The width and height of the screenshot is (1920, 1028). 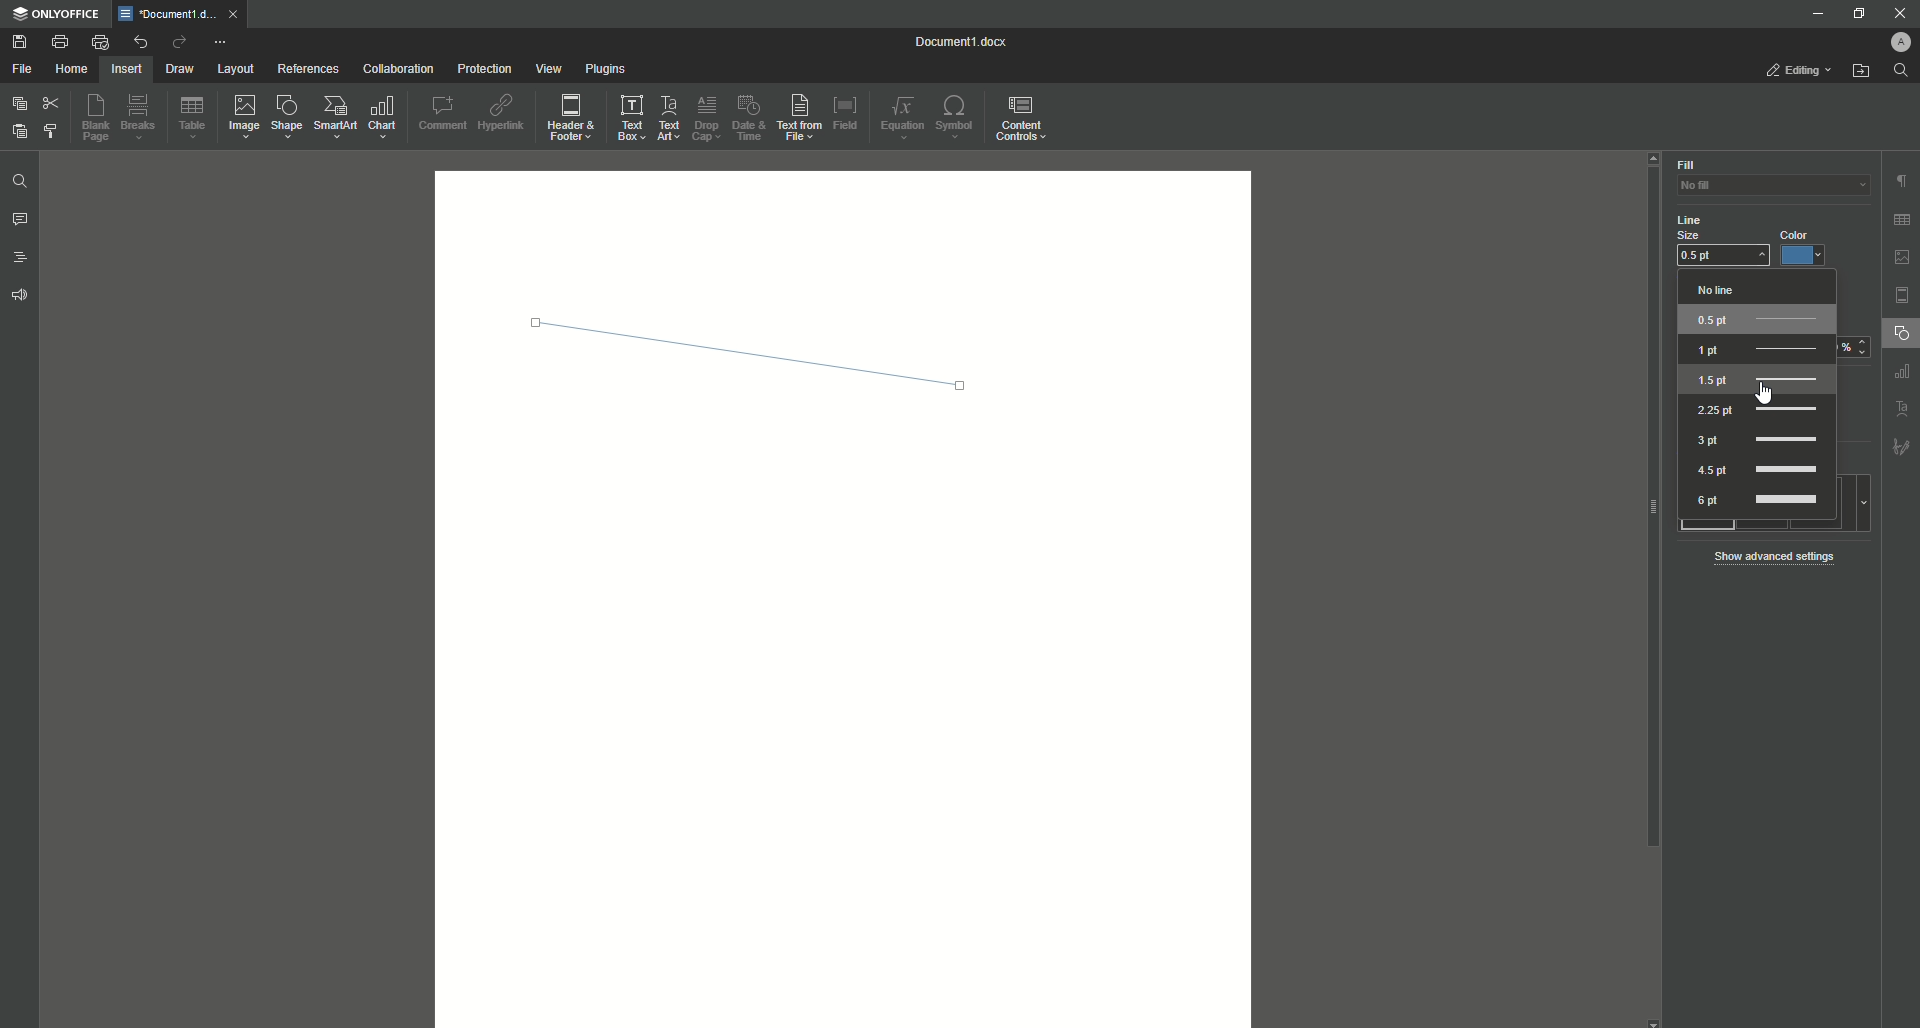 What do you see at coordinates (1891, 43) in the screenshot?
I see `Profile` at bounding box center [1891, 43].